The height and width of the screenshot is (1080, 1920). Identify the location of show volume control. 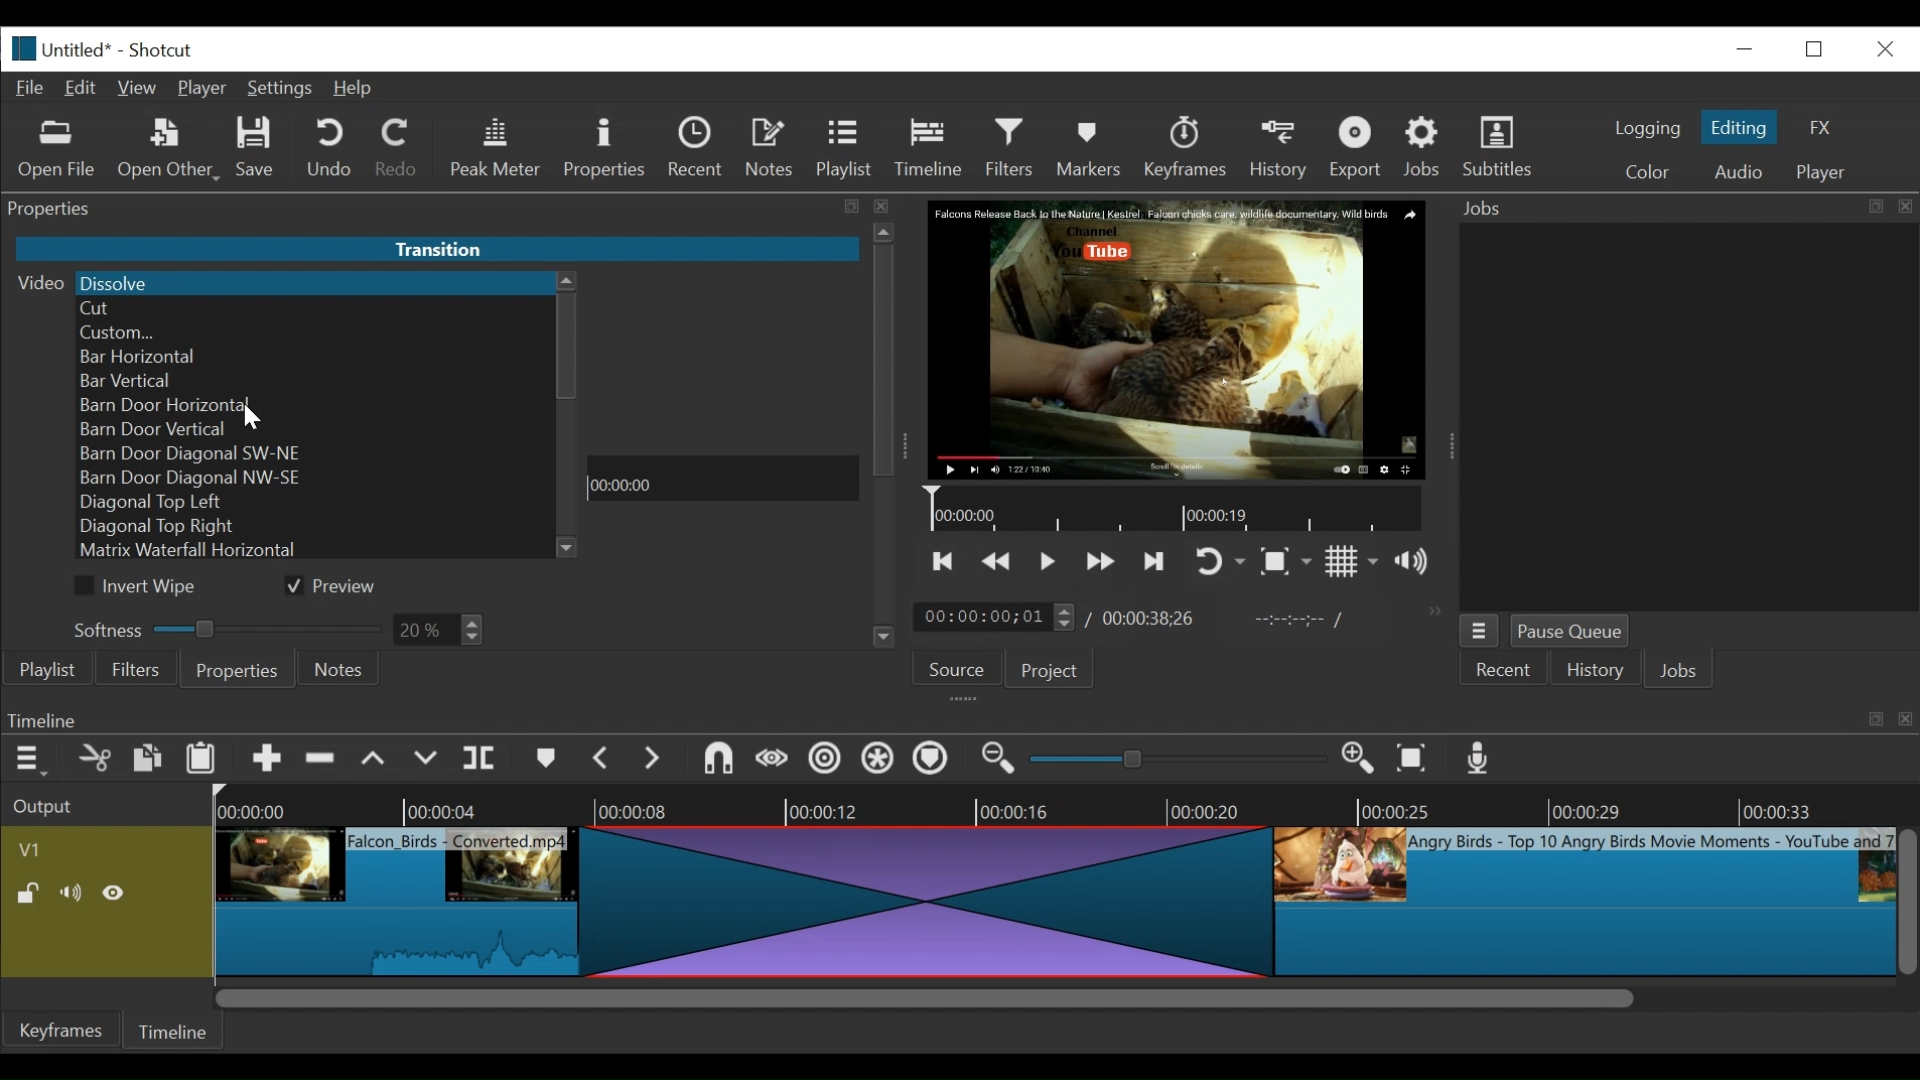
(1420, 563).